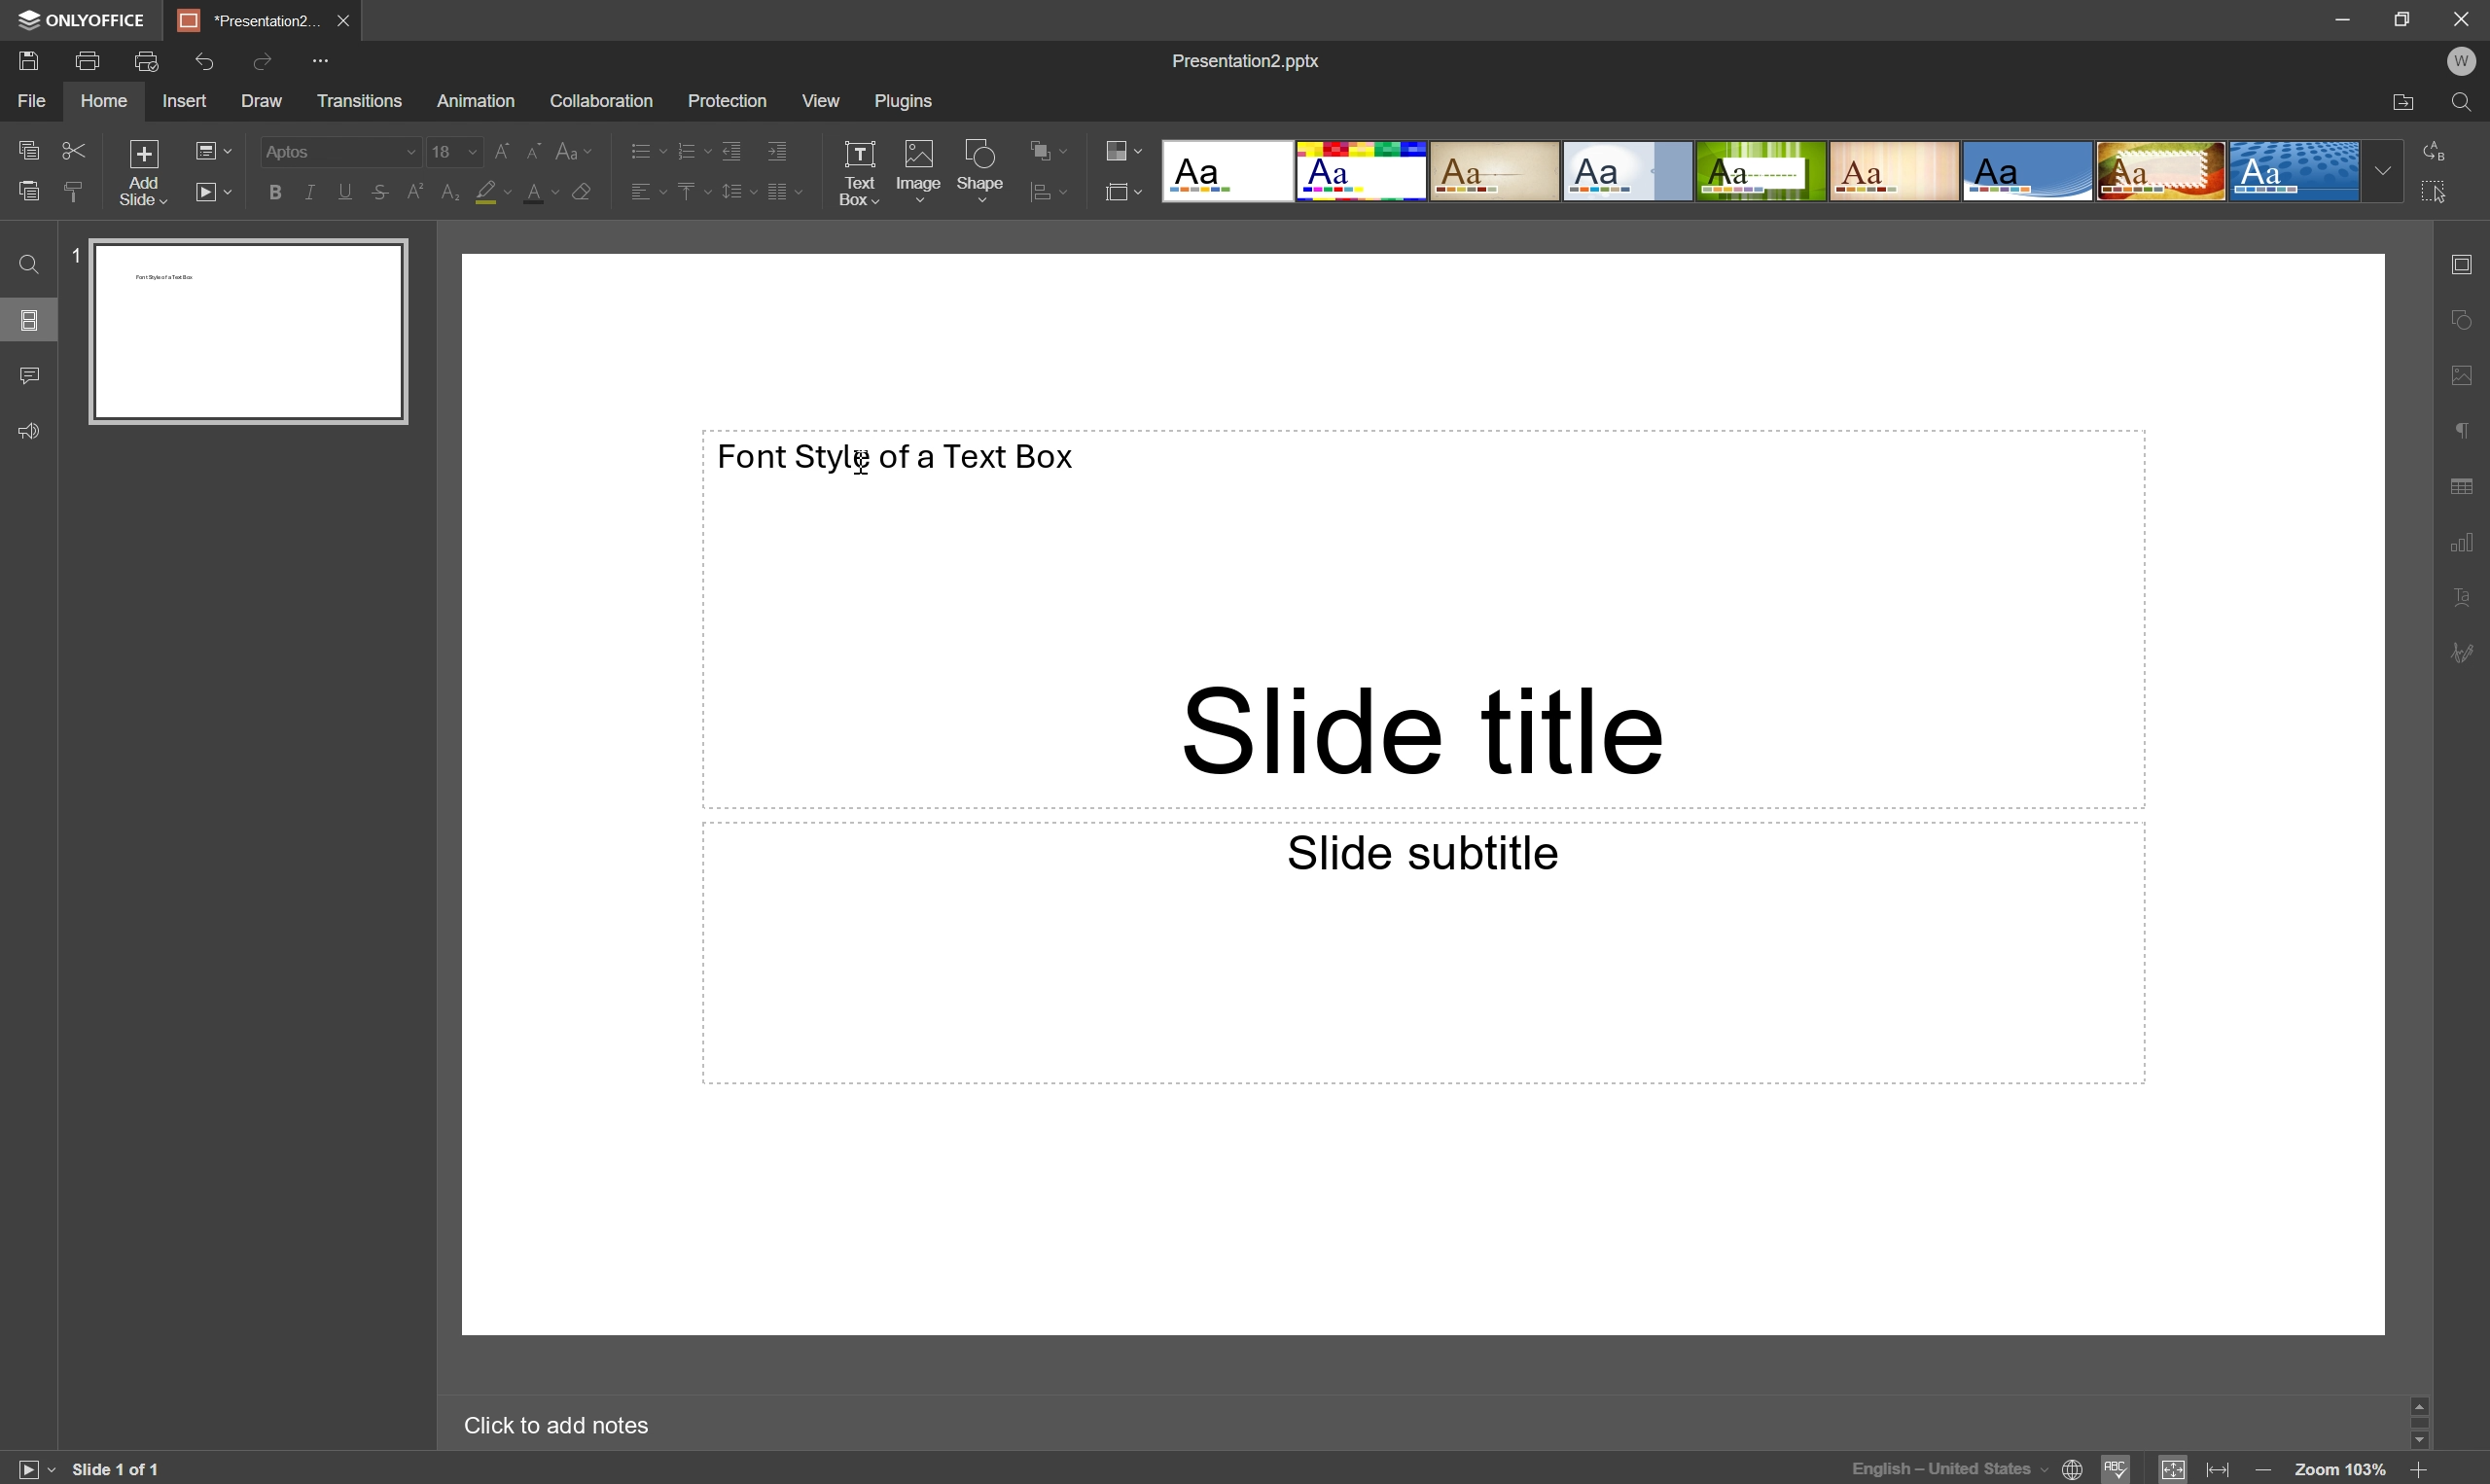  What do you see at coordinates (693, 189) in the screenshot?
I see `Vertical Align` at bounding box center [693, 189].